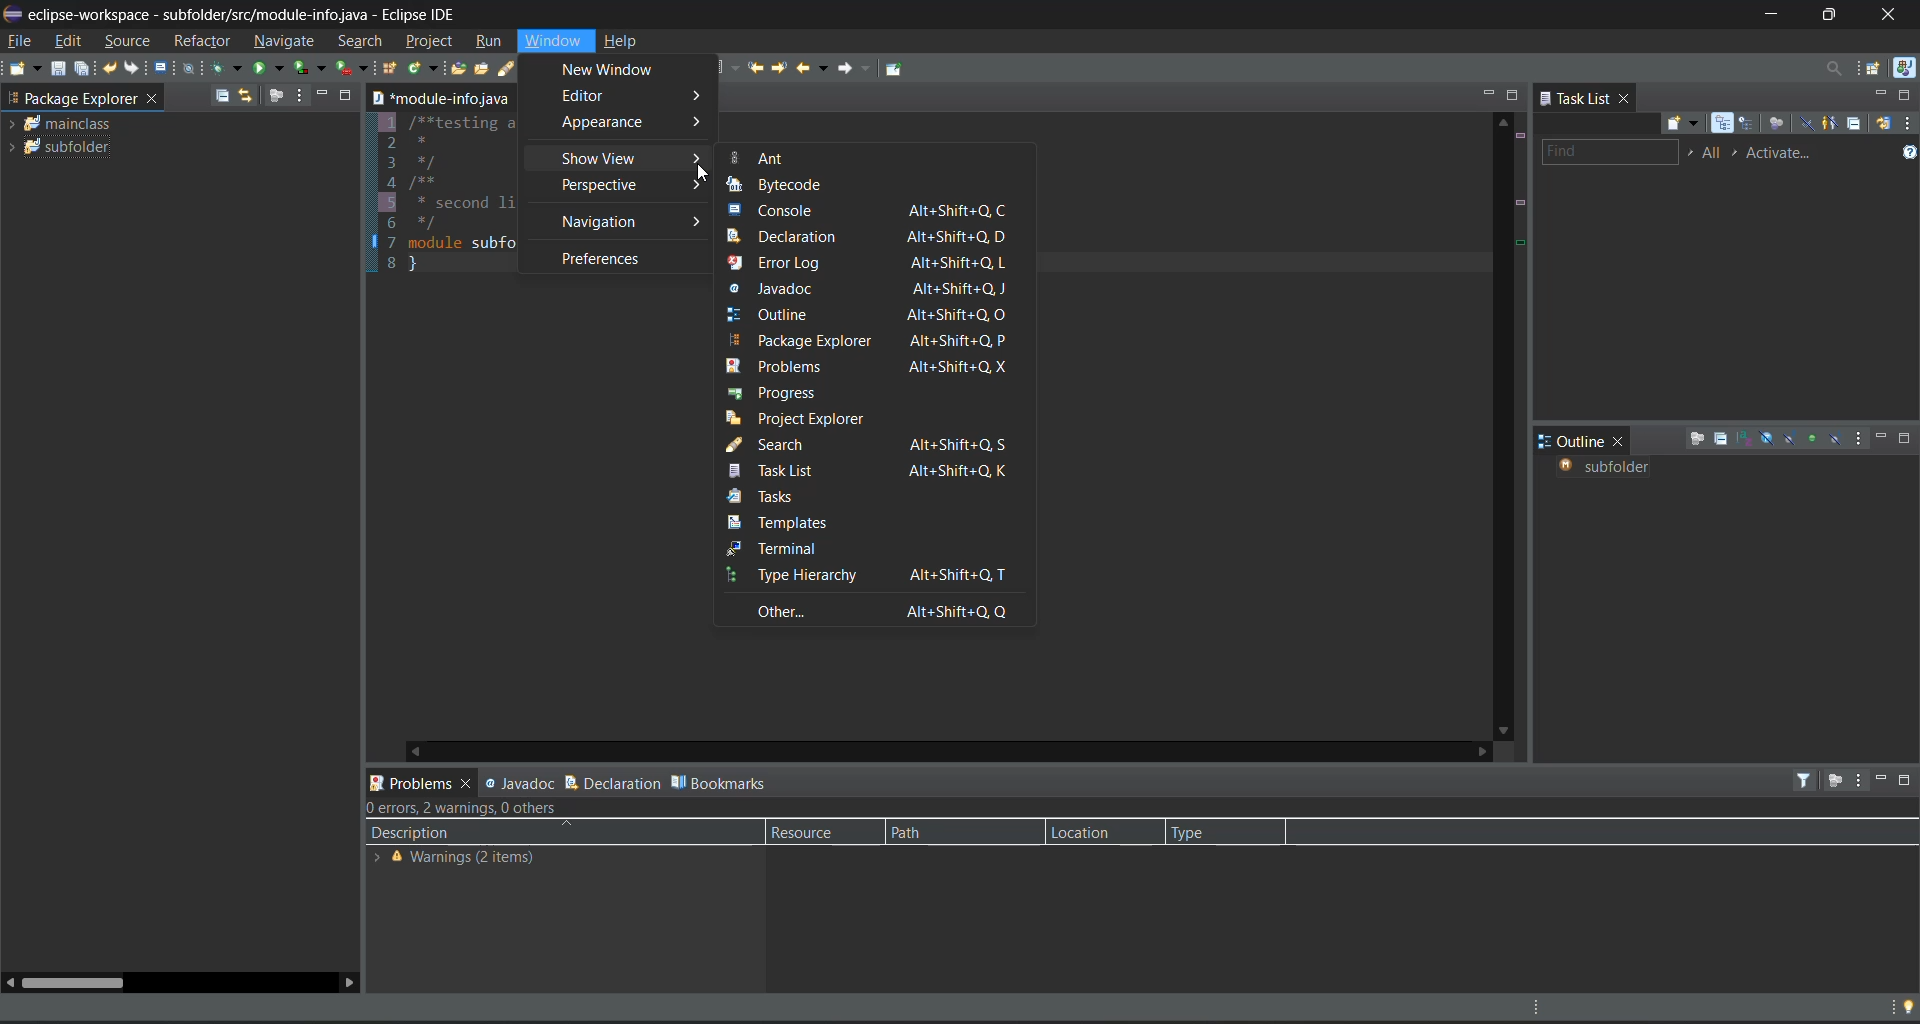 This screenshot has height=1024, width=1920. Describe the element at coordinates (269, 67) in the screenshot. I see `run` at that location.